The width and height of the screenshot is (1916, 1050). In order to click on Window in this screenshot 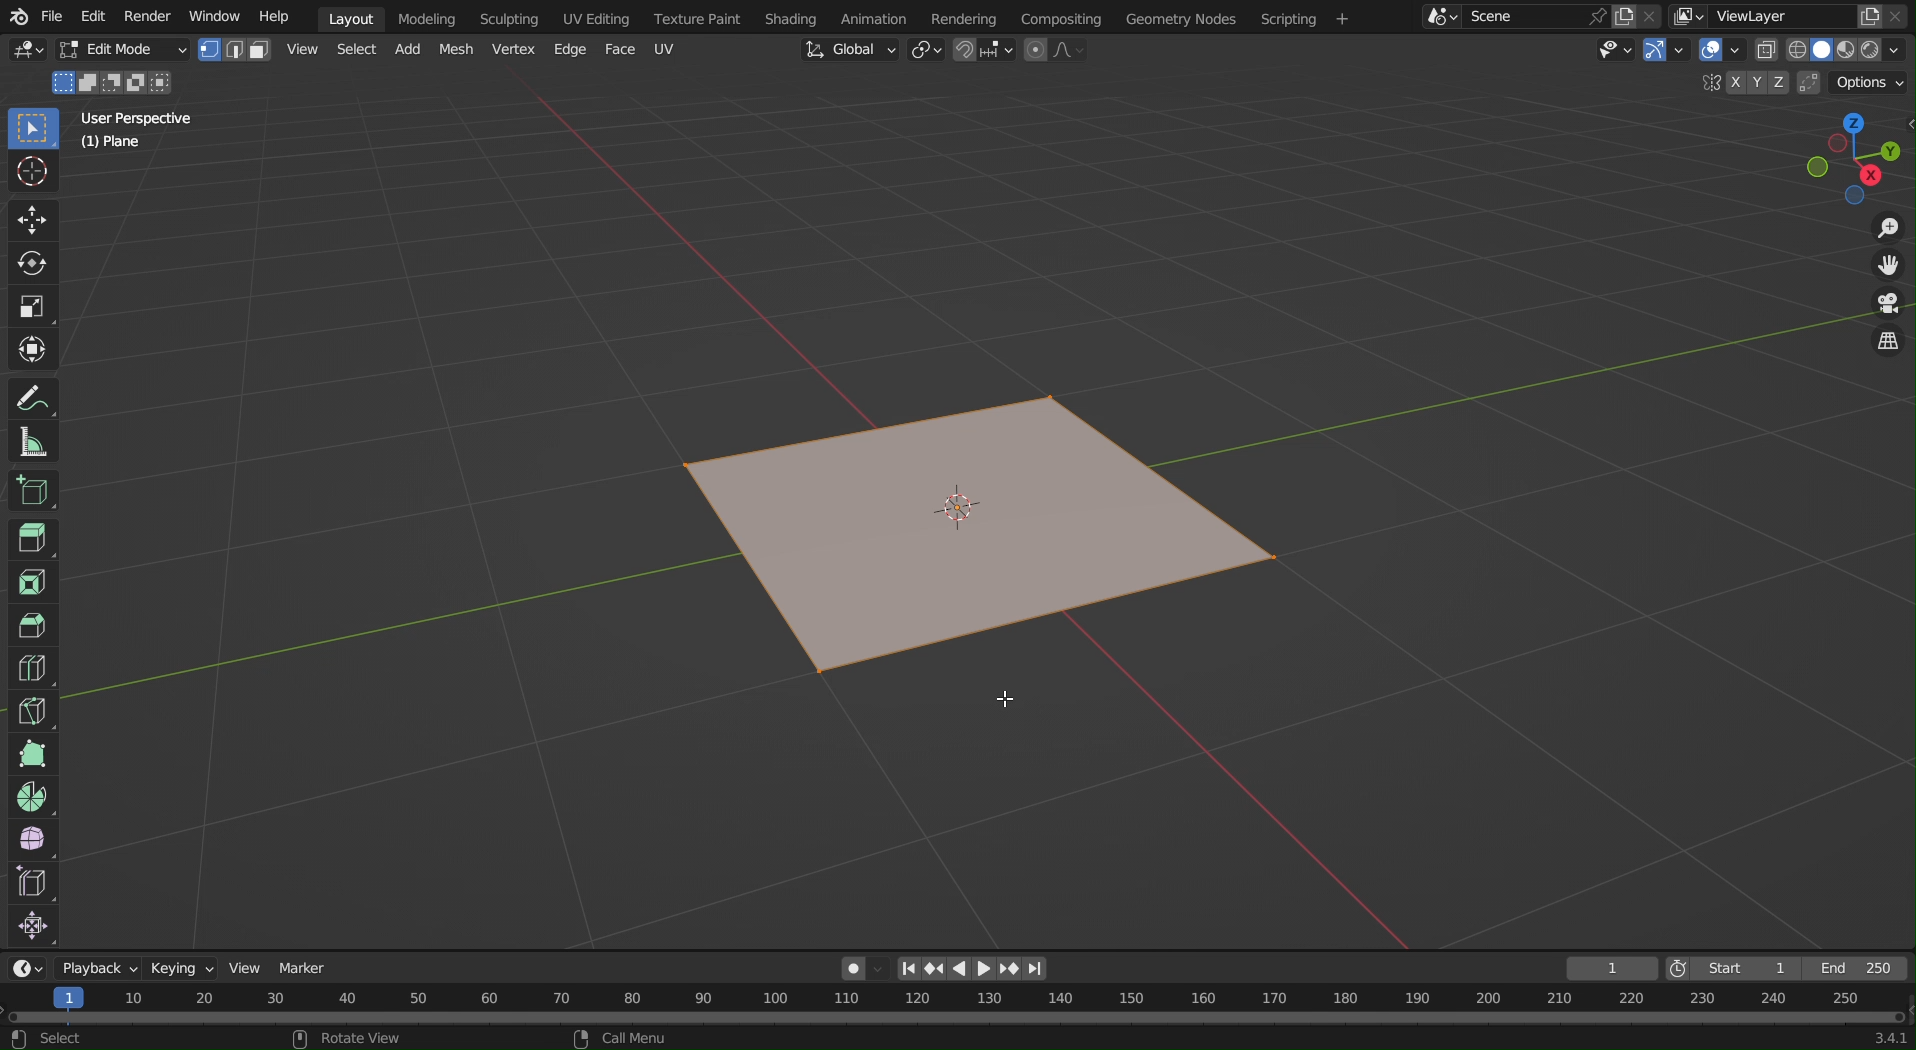, I will do `click(215, 15)`.